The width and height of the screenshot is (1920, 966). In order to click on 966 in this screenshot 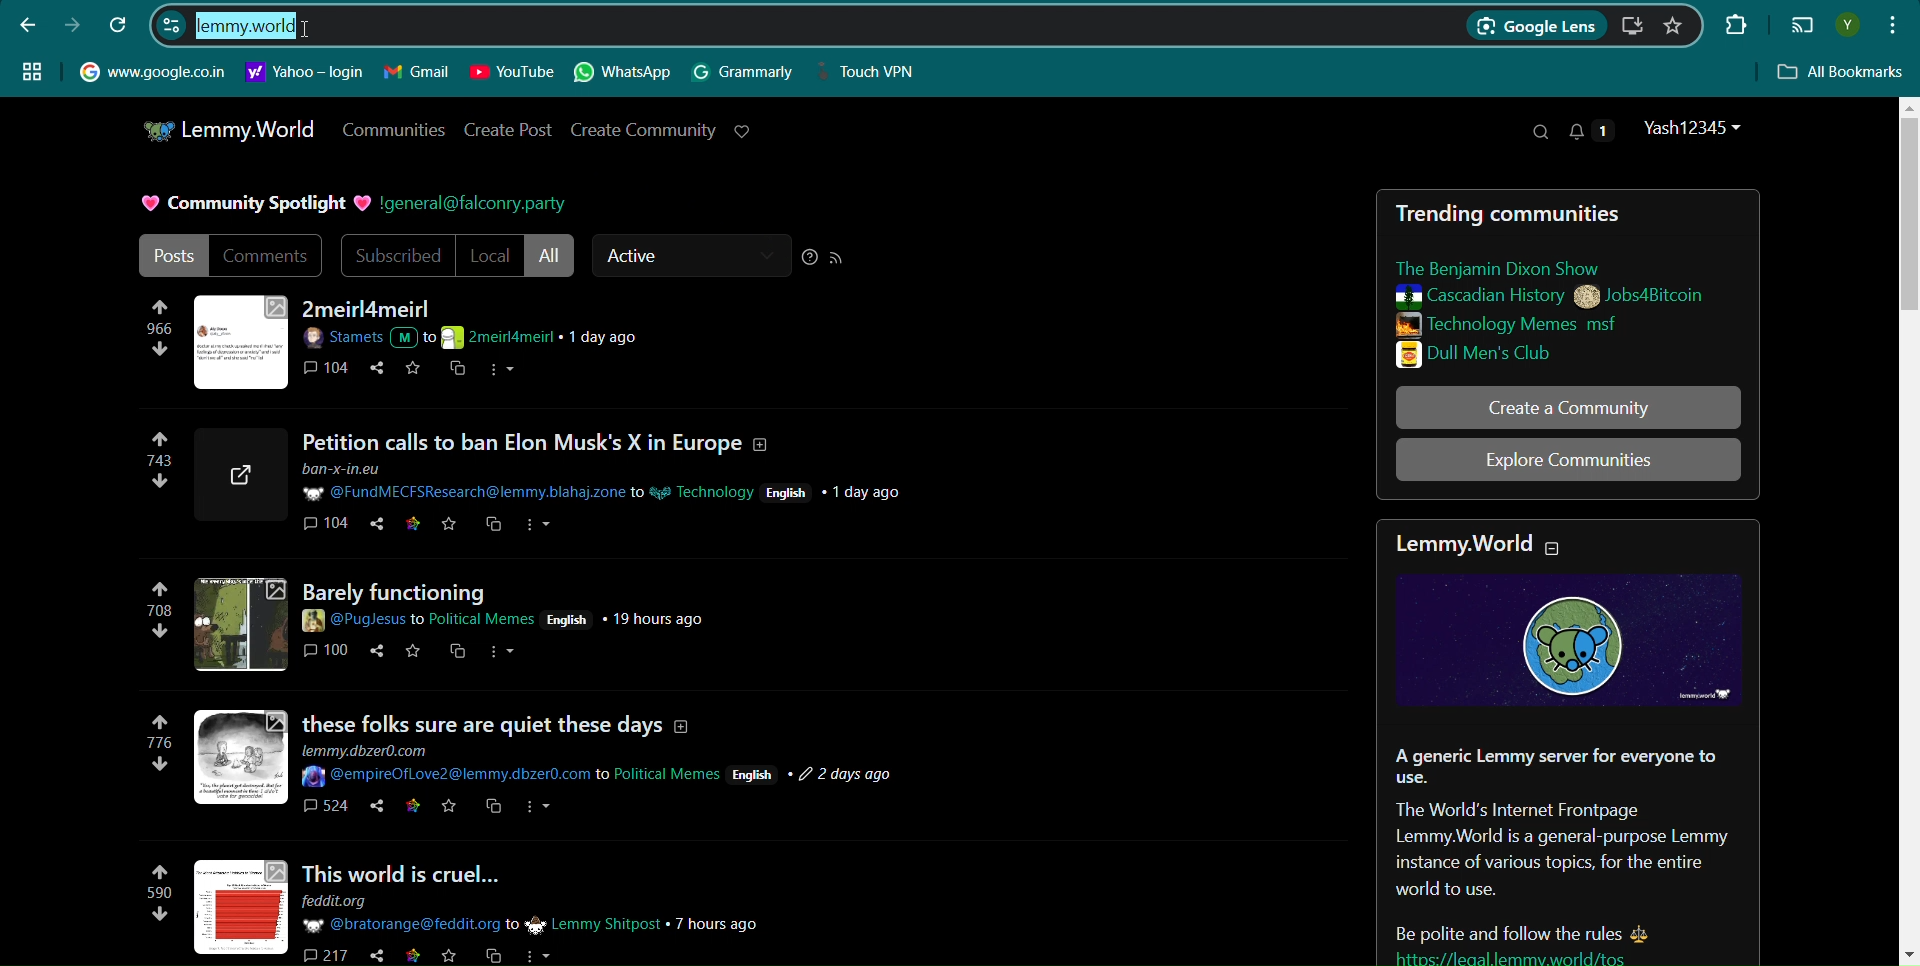, I will do `click(159, 335)`.